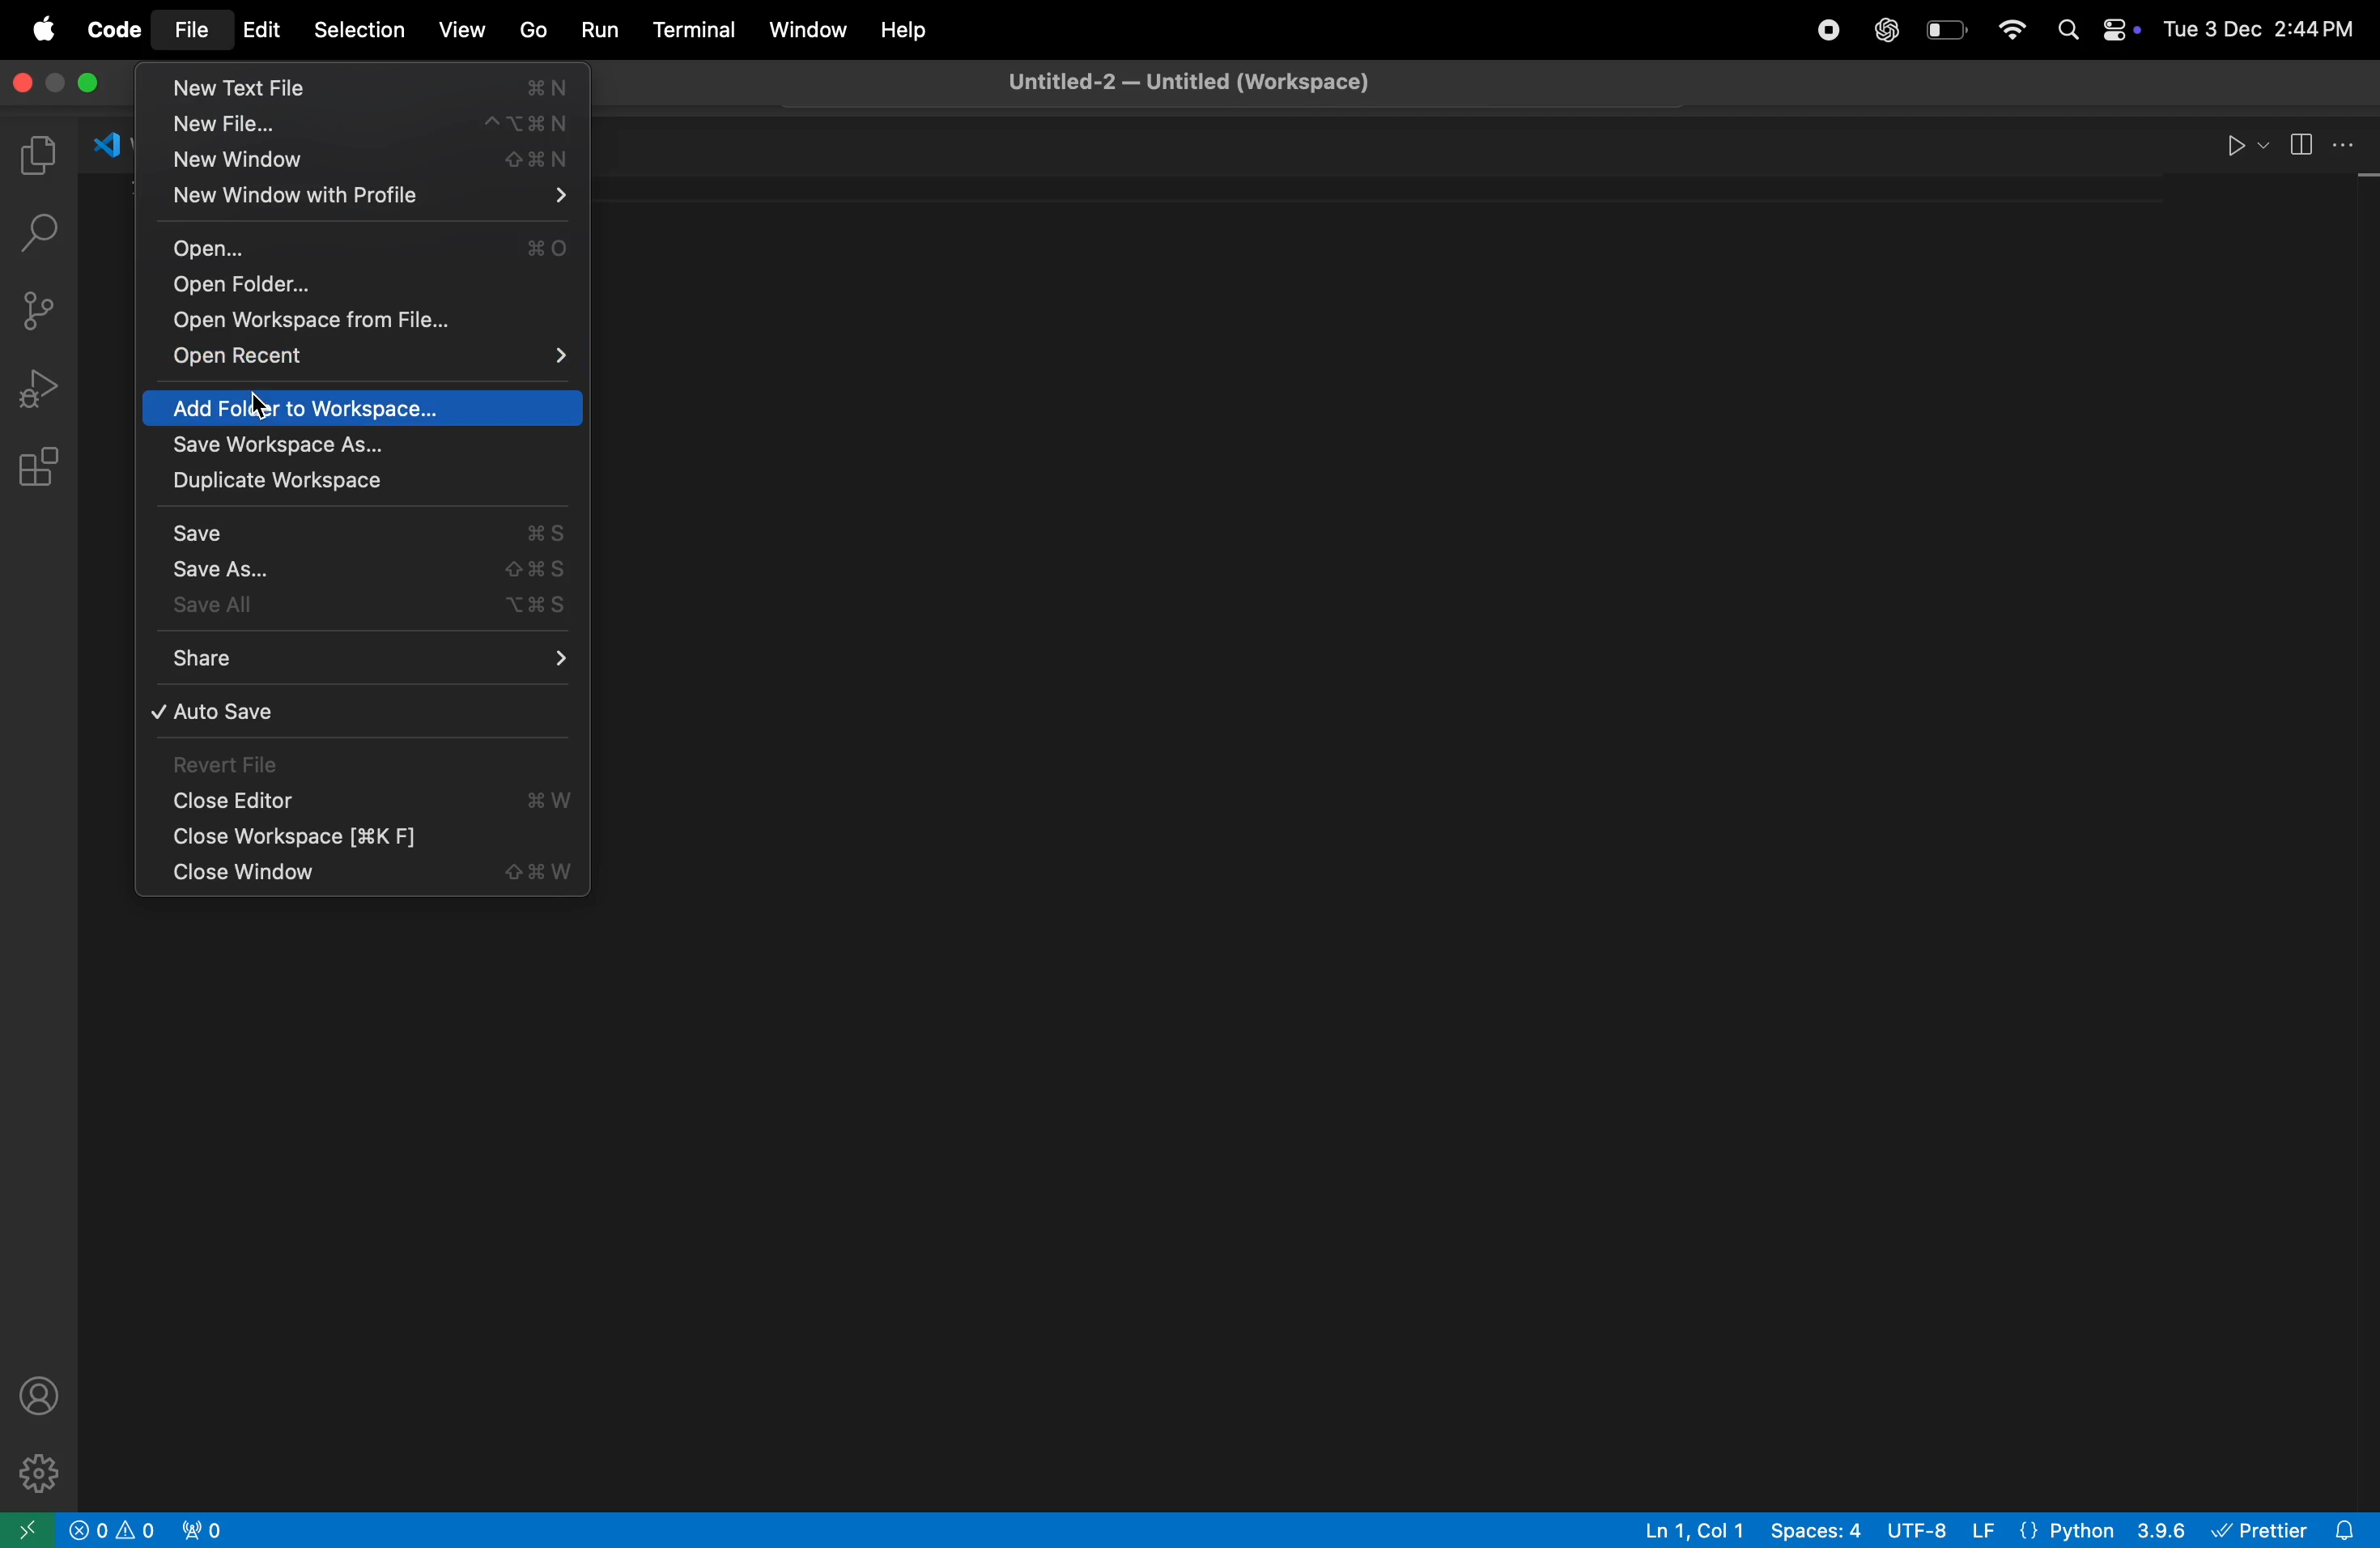  I want to click on profile, so click(40, 1392).